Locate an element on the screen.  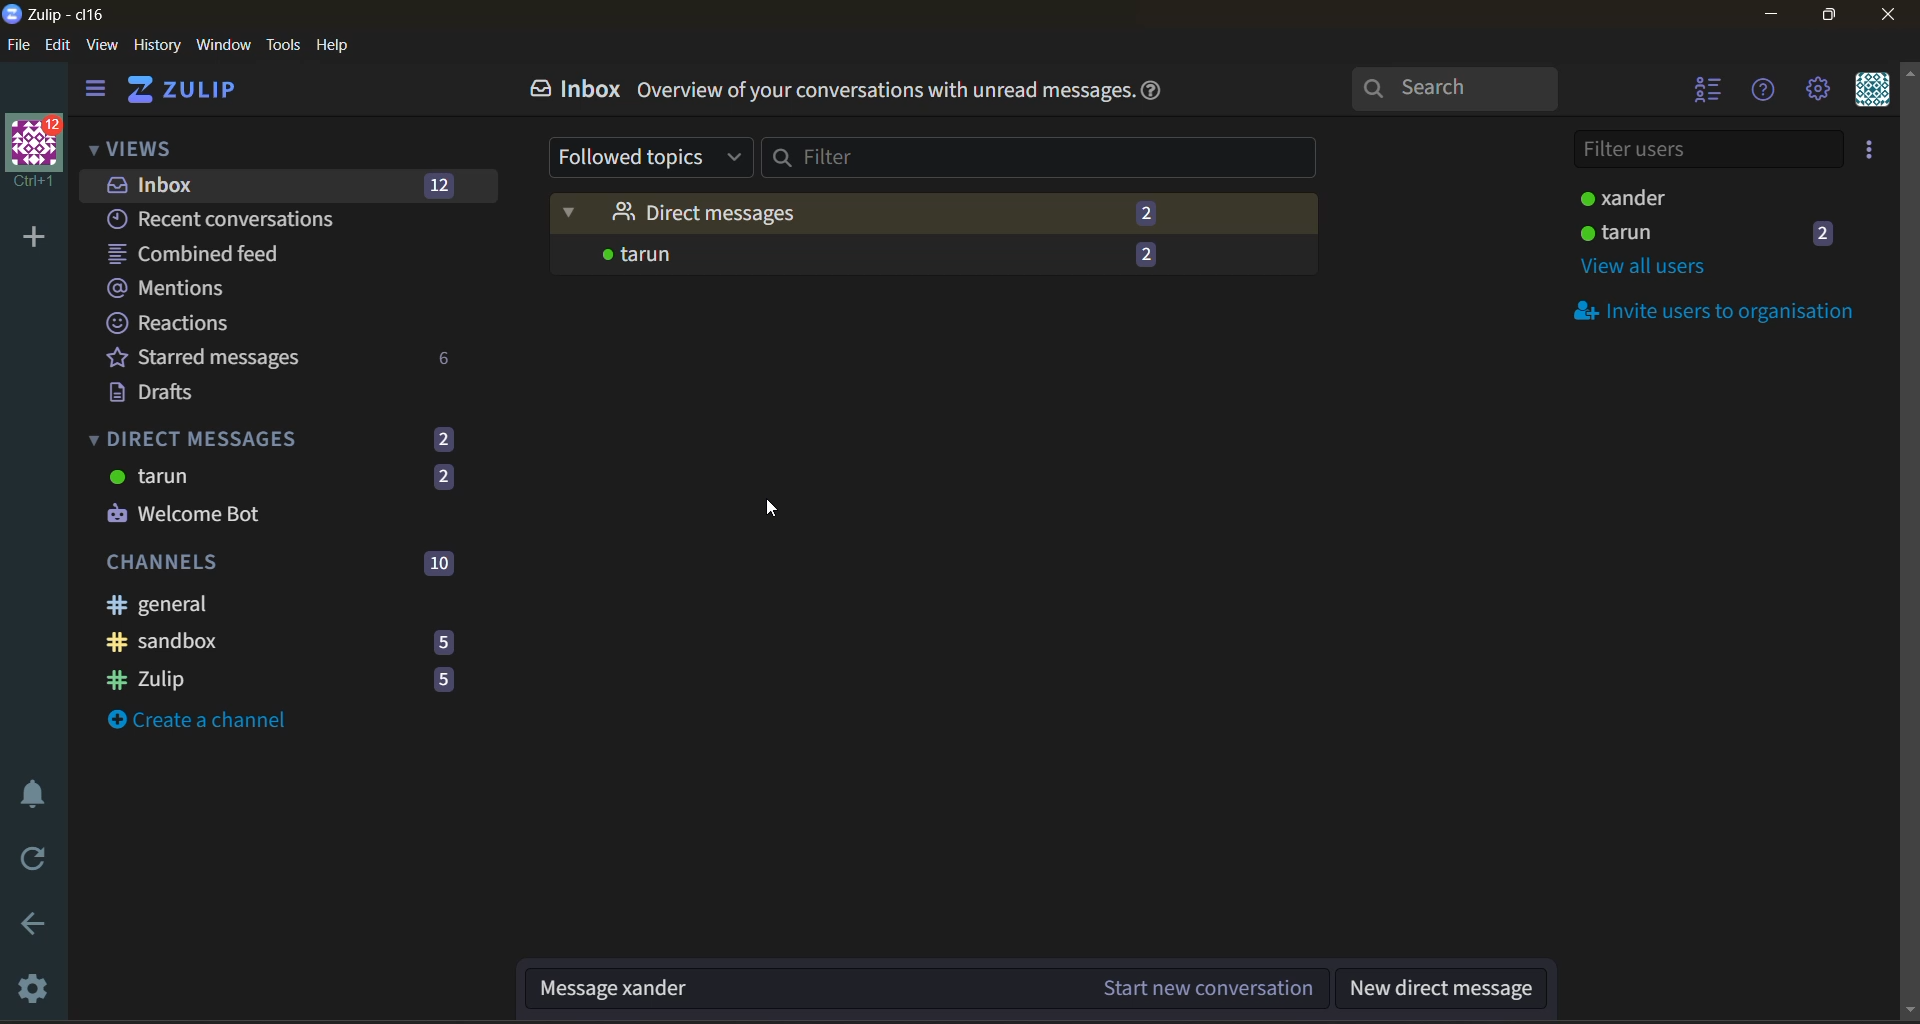
search is located at coordinates (1455, 85).